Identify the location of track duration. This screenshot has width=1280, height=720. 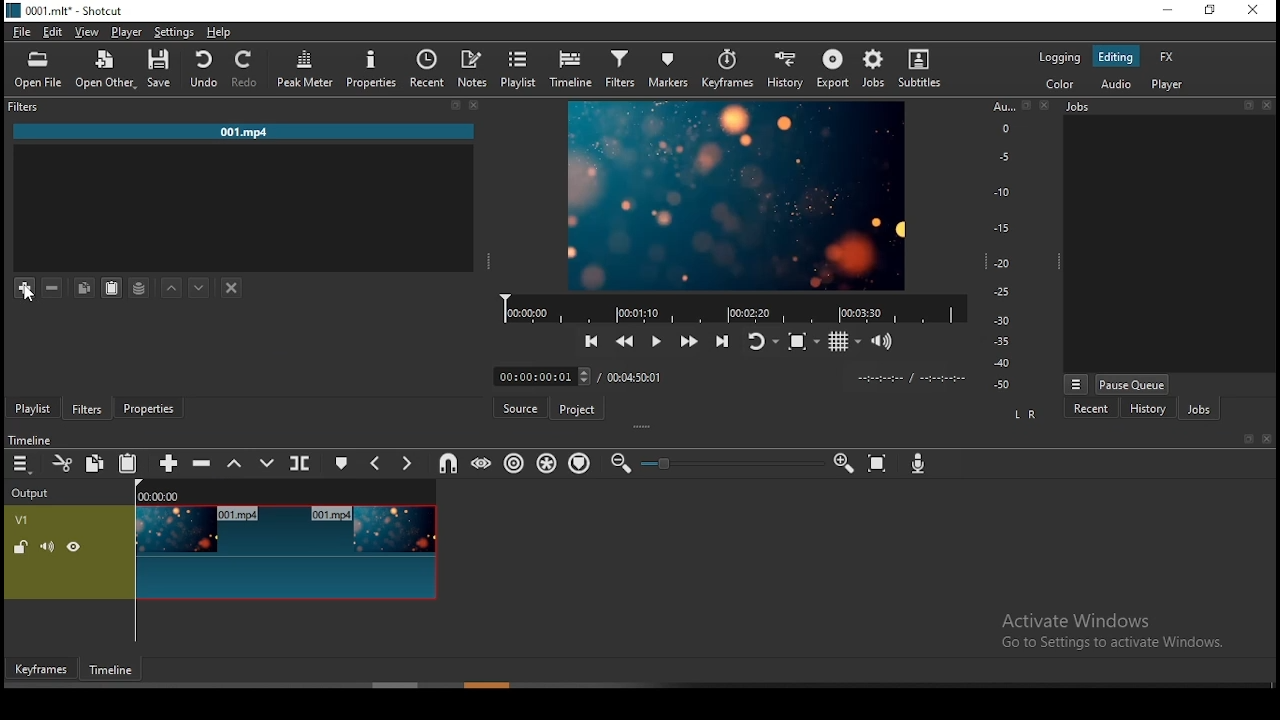
(635, 377).